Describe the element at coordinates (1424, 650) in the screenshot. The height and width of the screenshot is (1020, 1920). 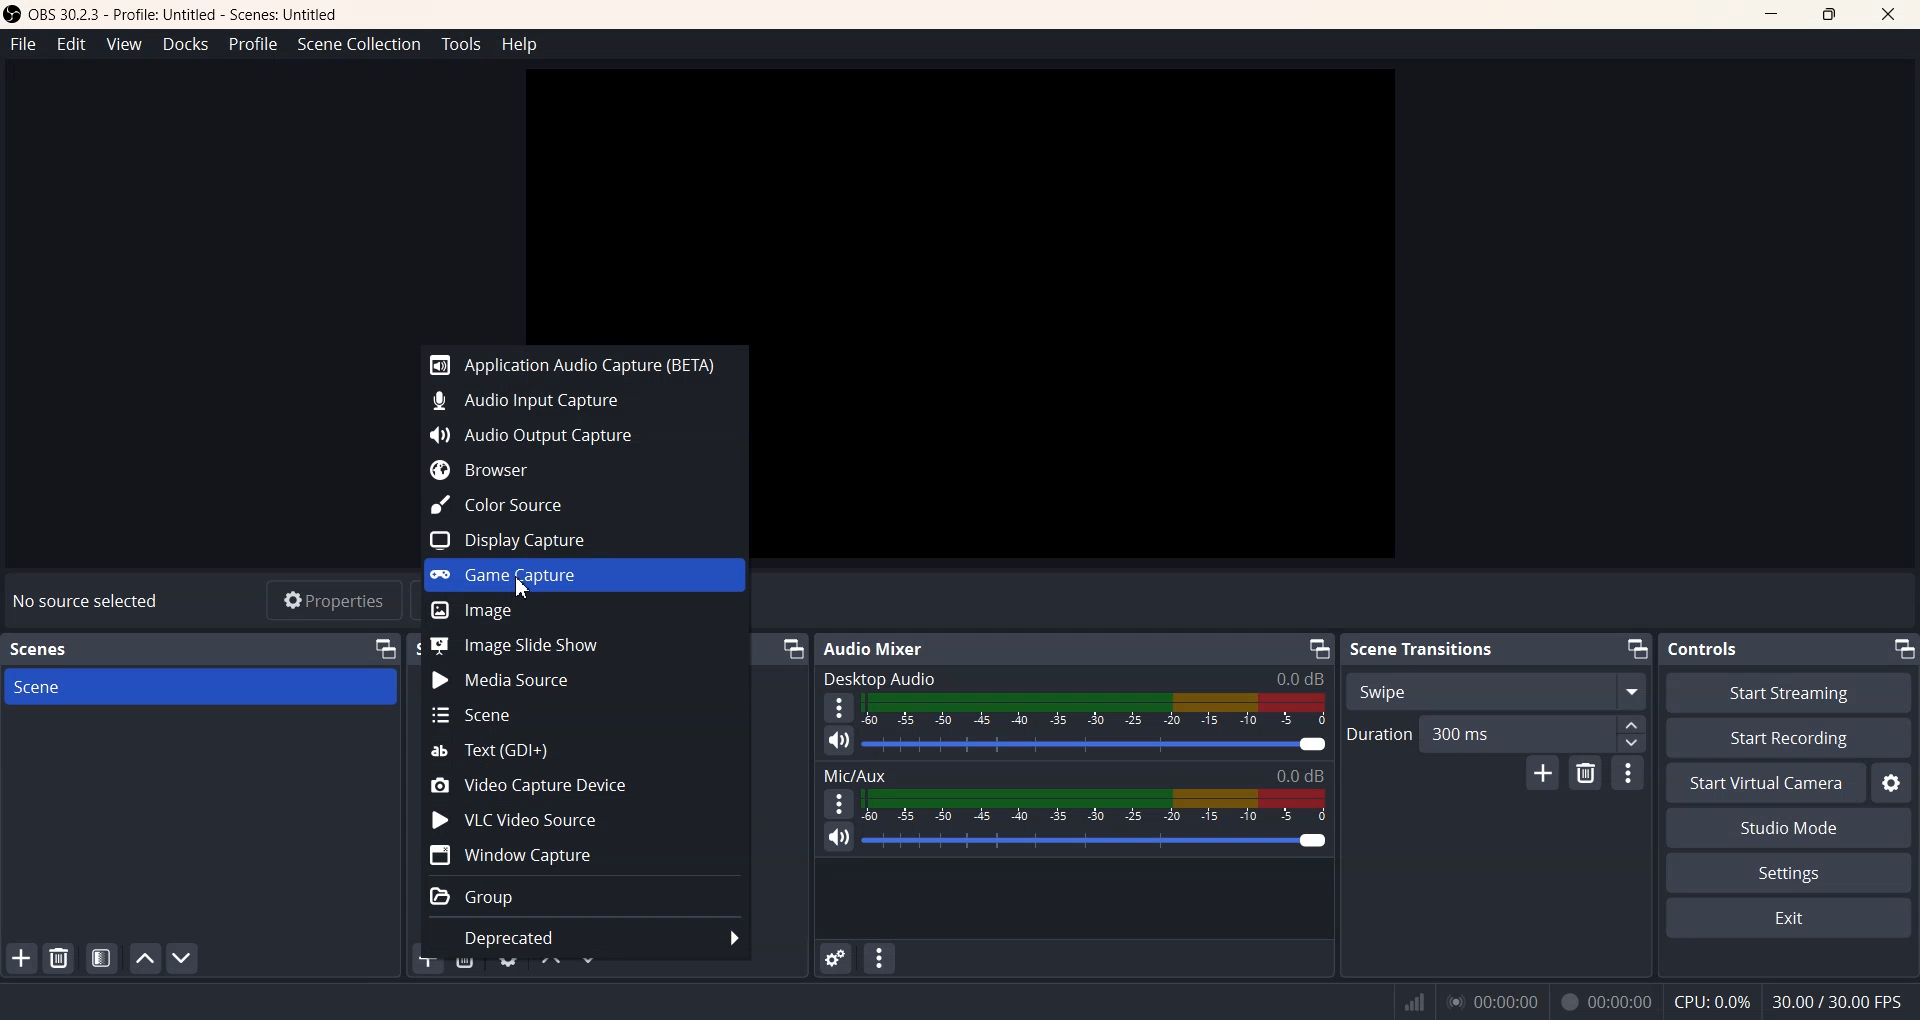
I see `Text` at that location.